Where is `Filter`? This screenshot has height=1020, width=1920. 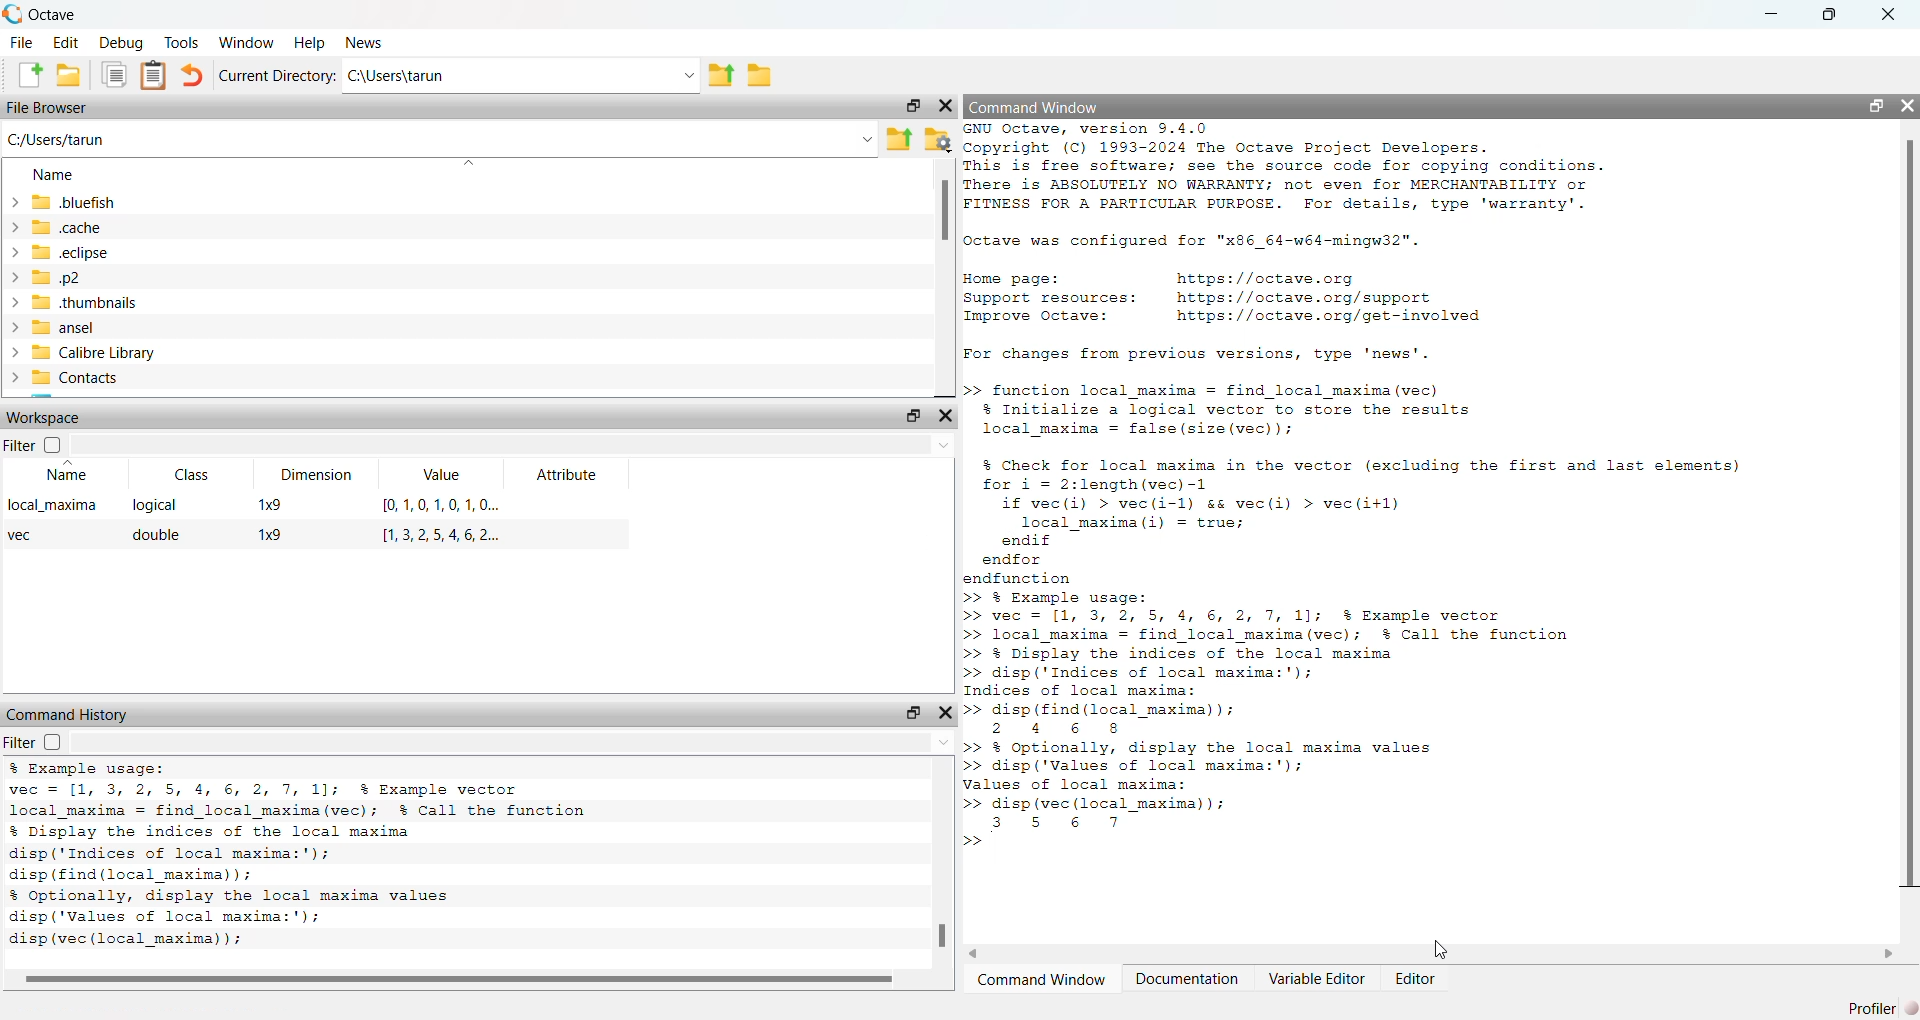 Filter is located at coordinates (33, 445).